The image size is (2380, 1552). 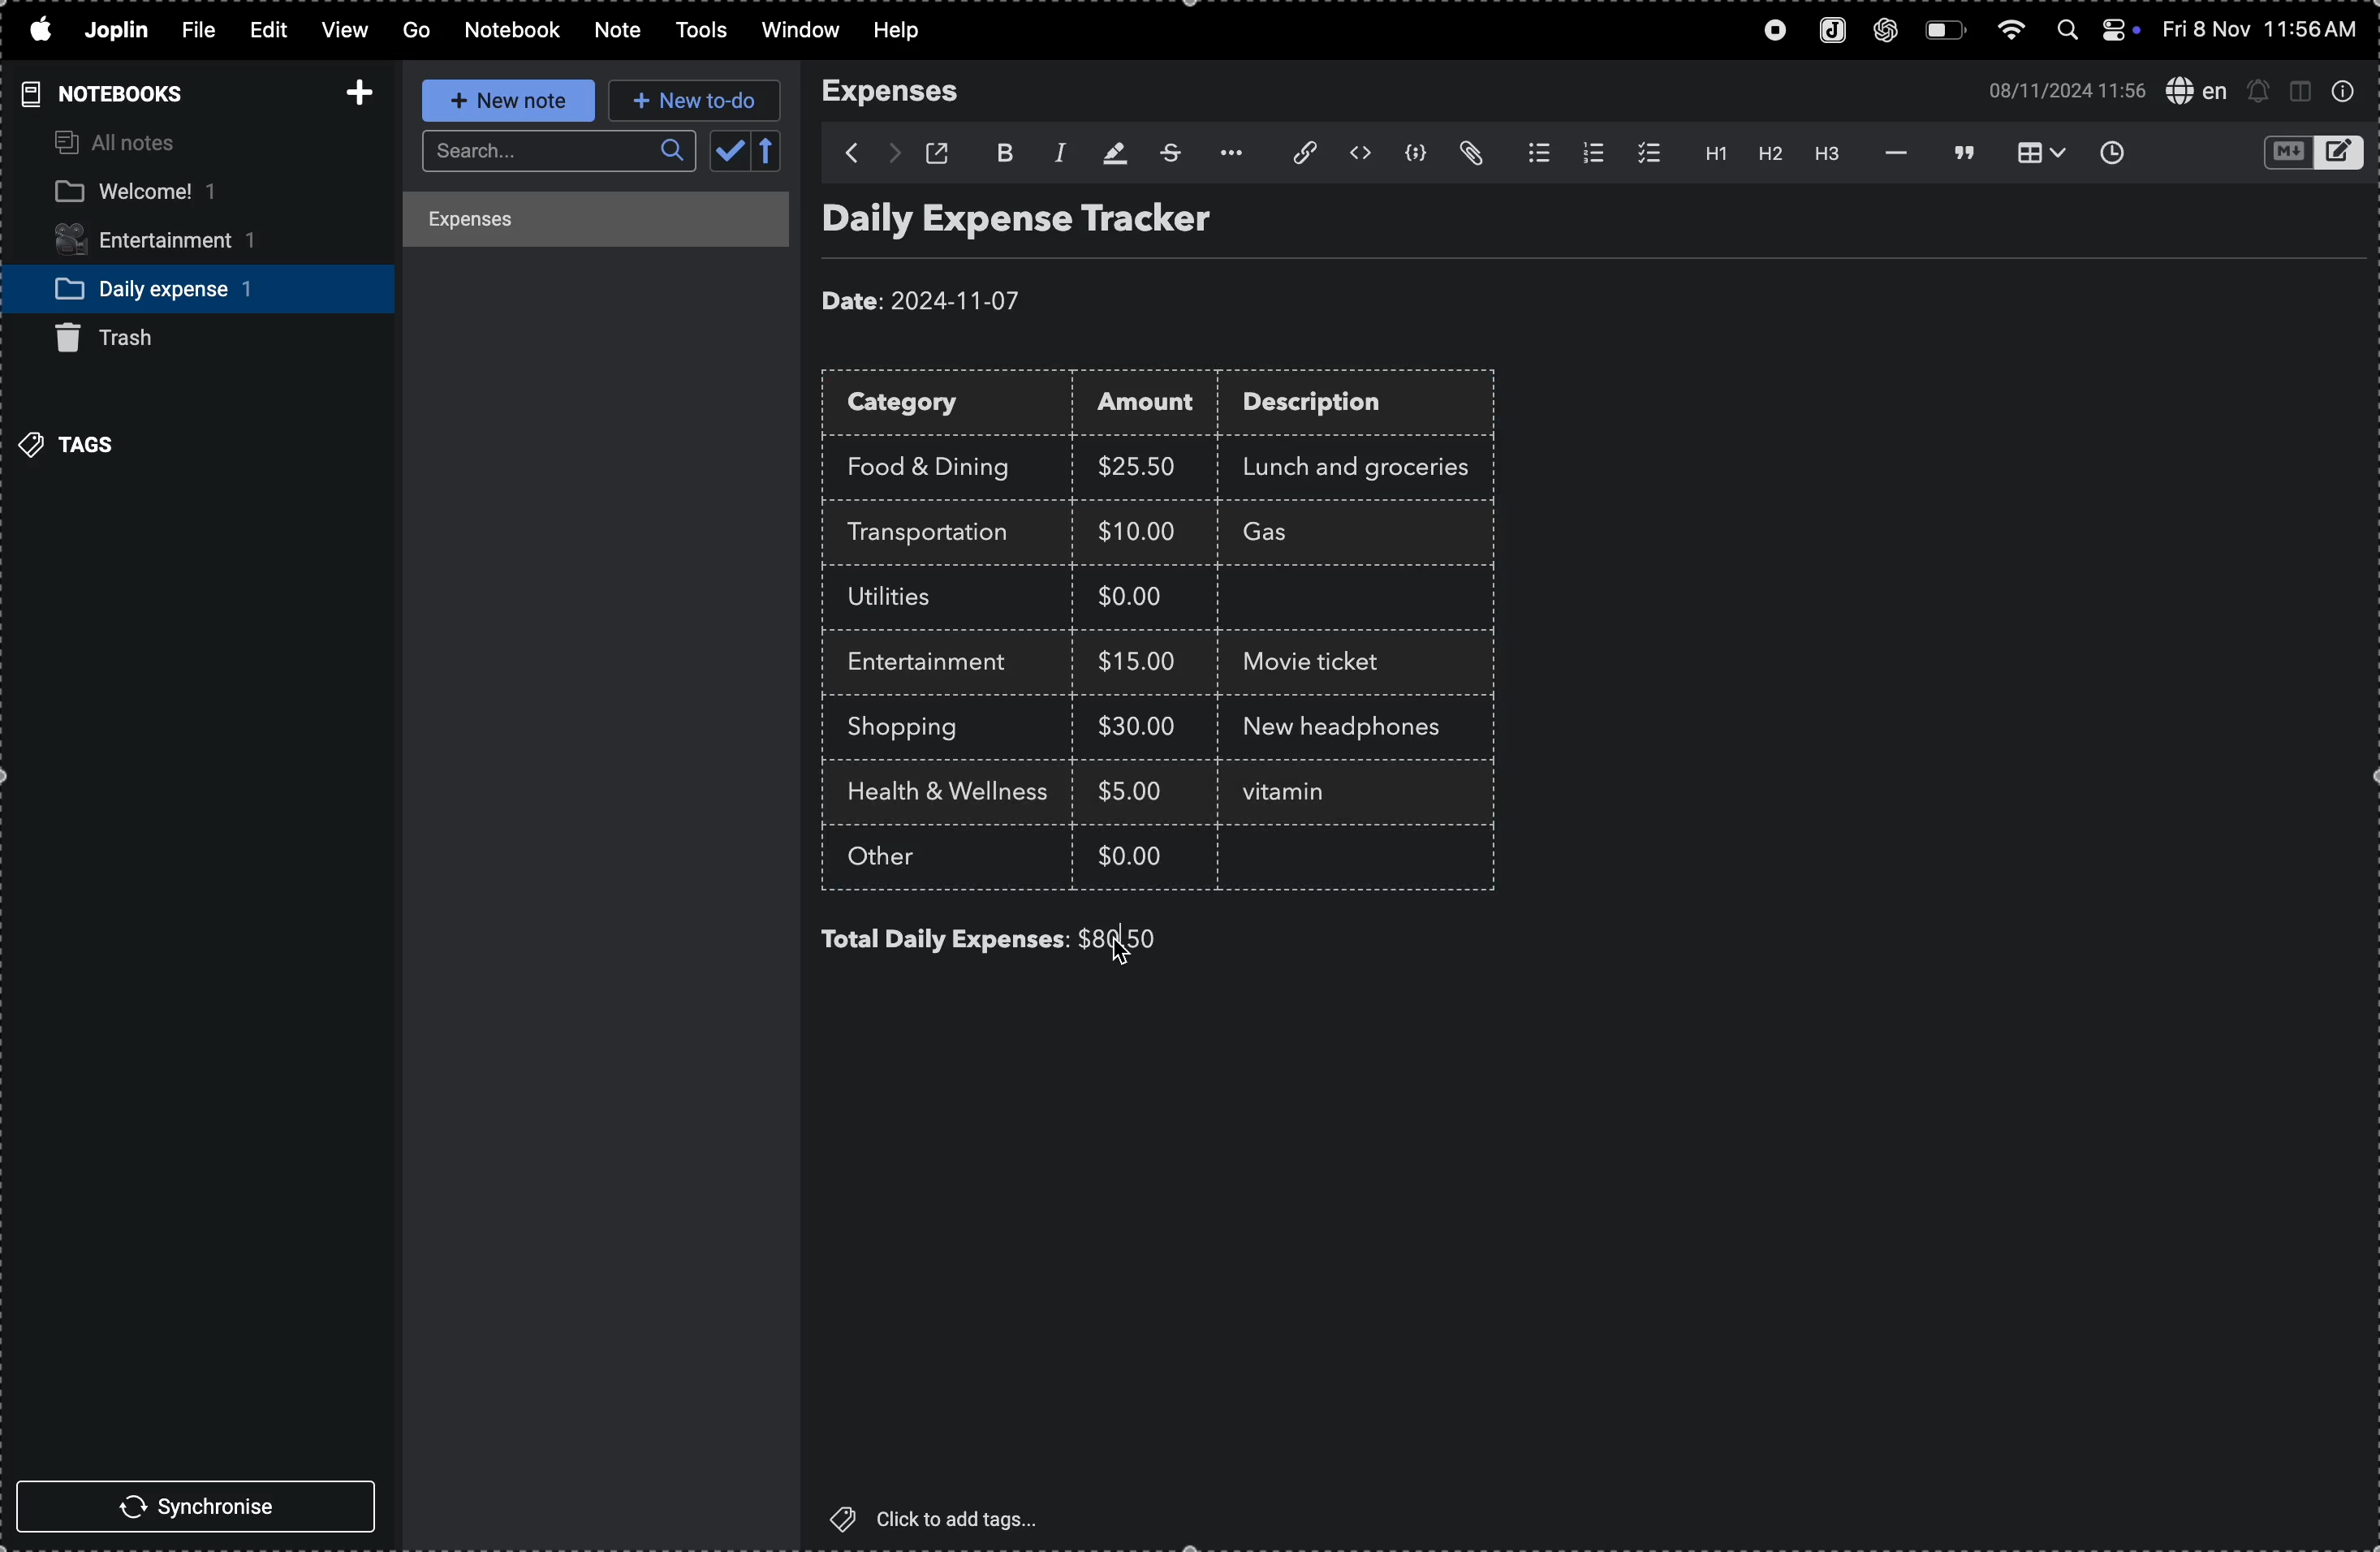 What do you see at coordinates (2343, 92) in the screenshot?
I see `info` at bounding box center [2343, 92].